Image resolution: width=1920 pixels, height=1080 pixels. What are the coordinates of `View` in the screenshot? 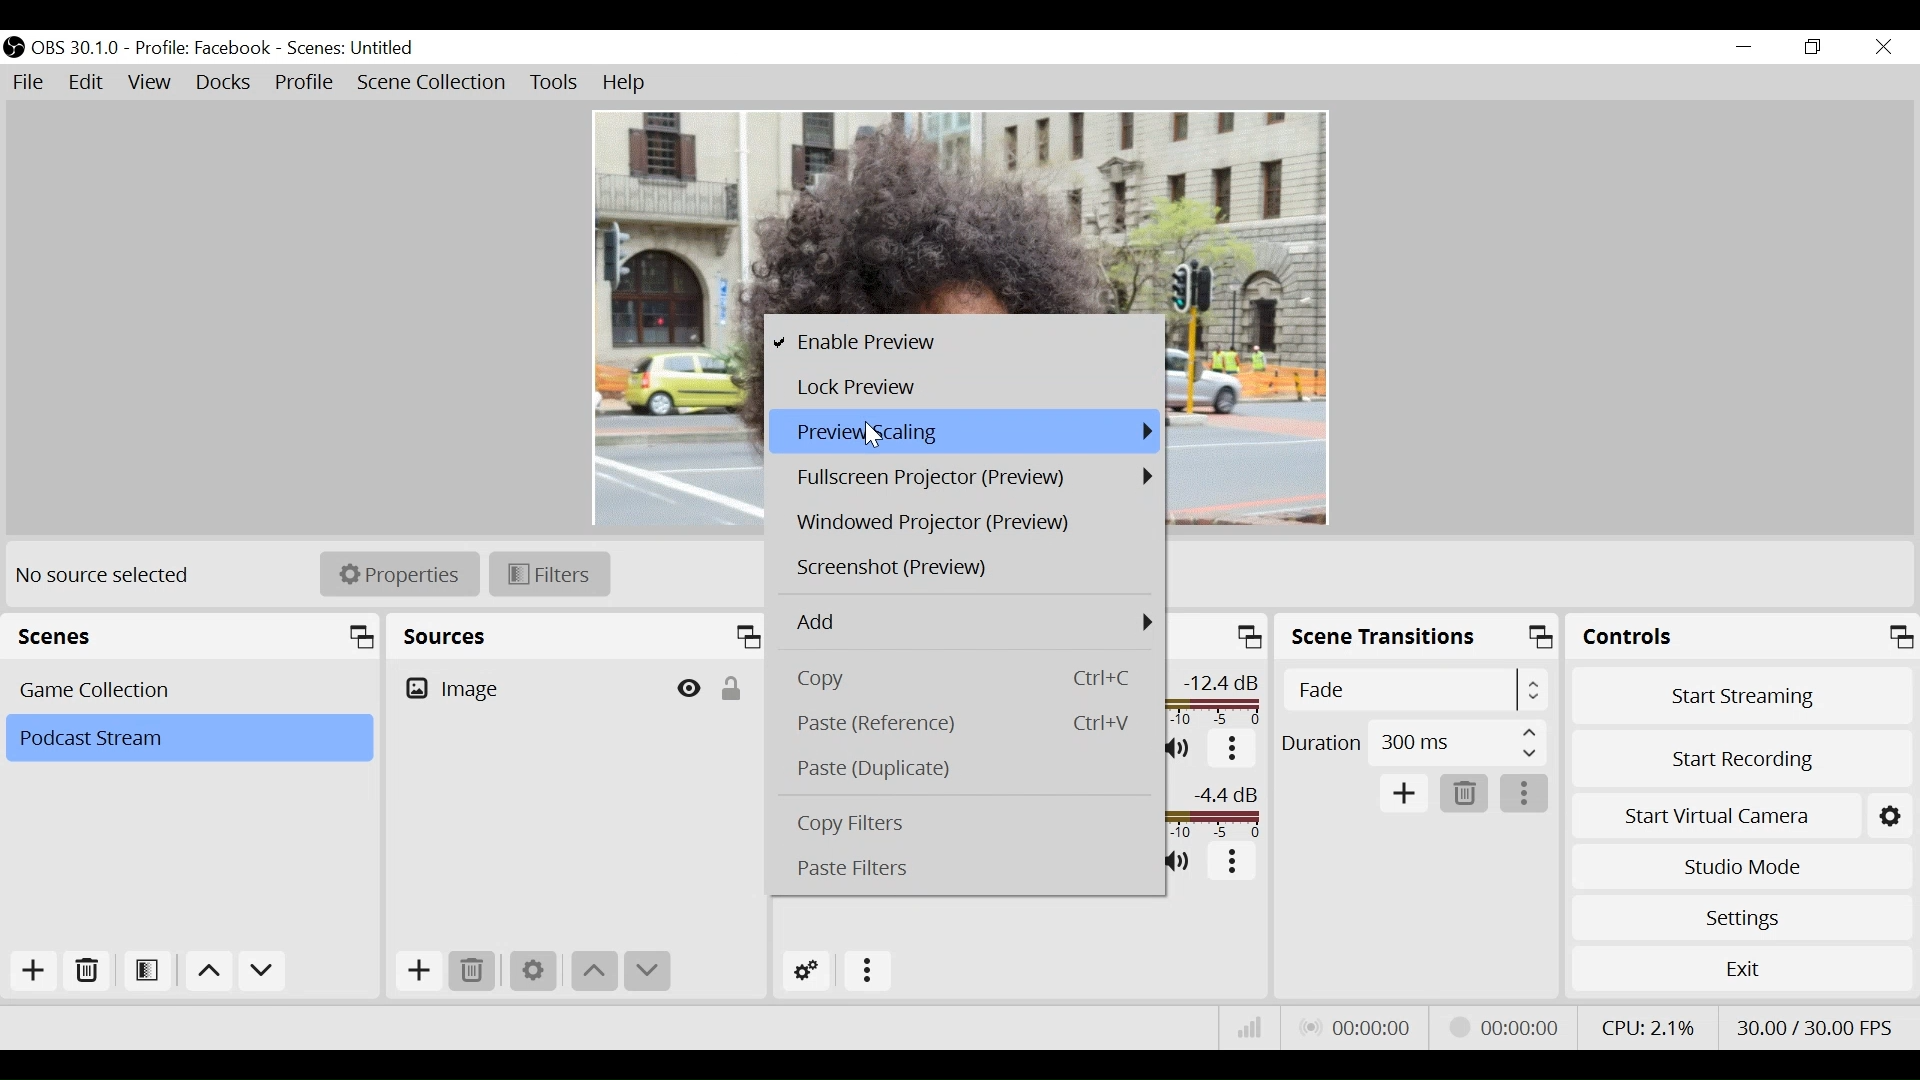 It's located at (151, 85).